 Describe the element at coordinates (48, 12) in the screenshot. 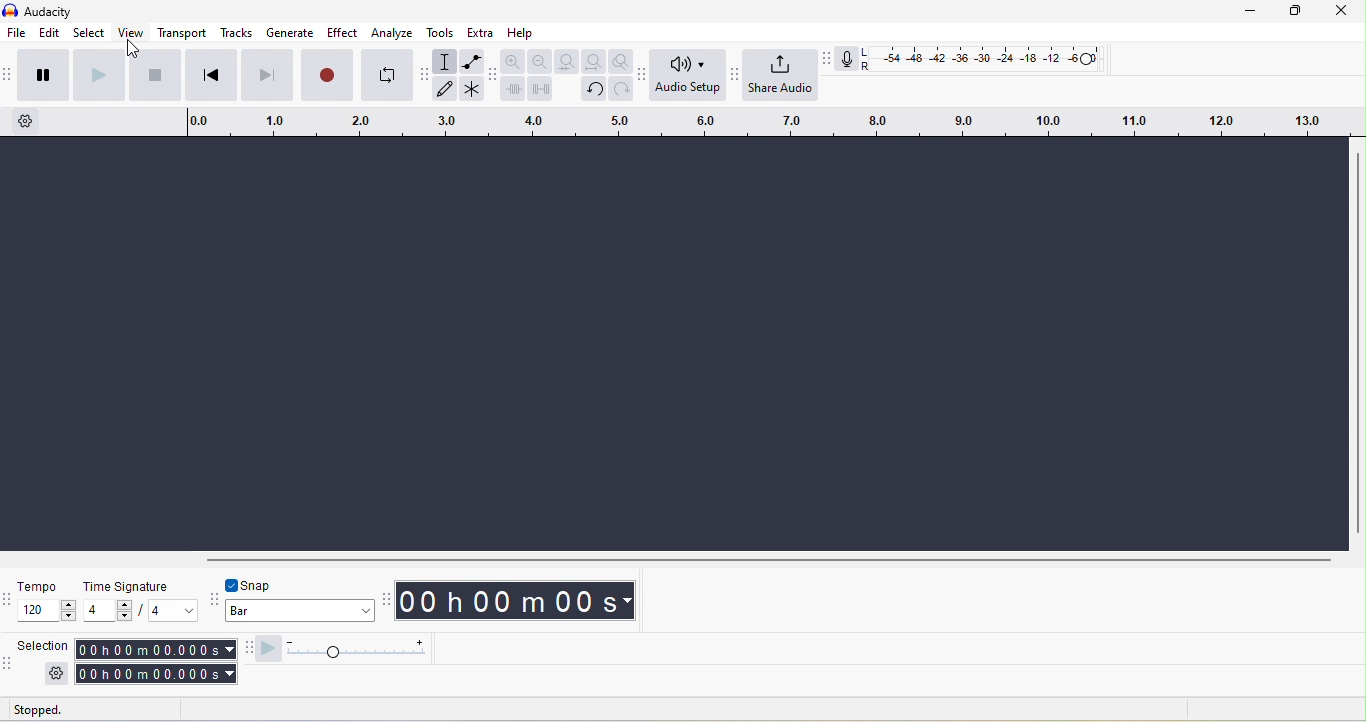

I see `audacity` at that location.